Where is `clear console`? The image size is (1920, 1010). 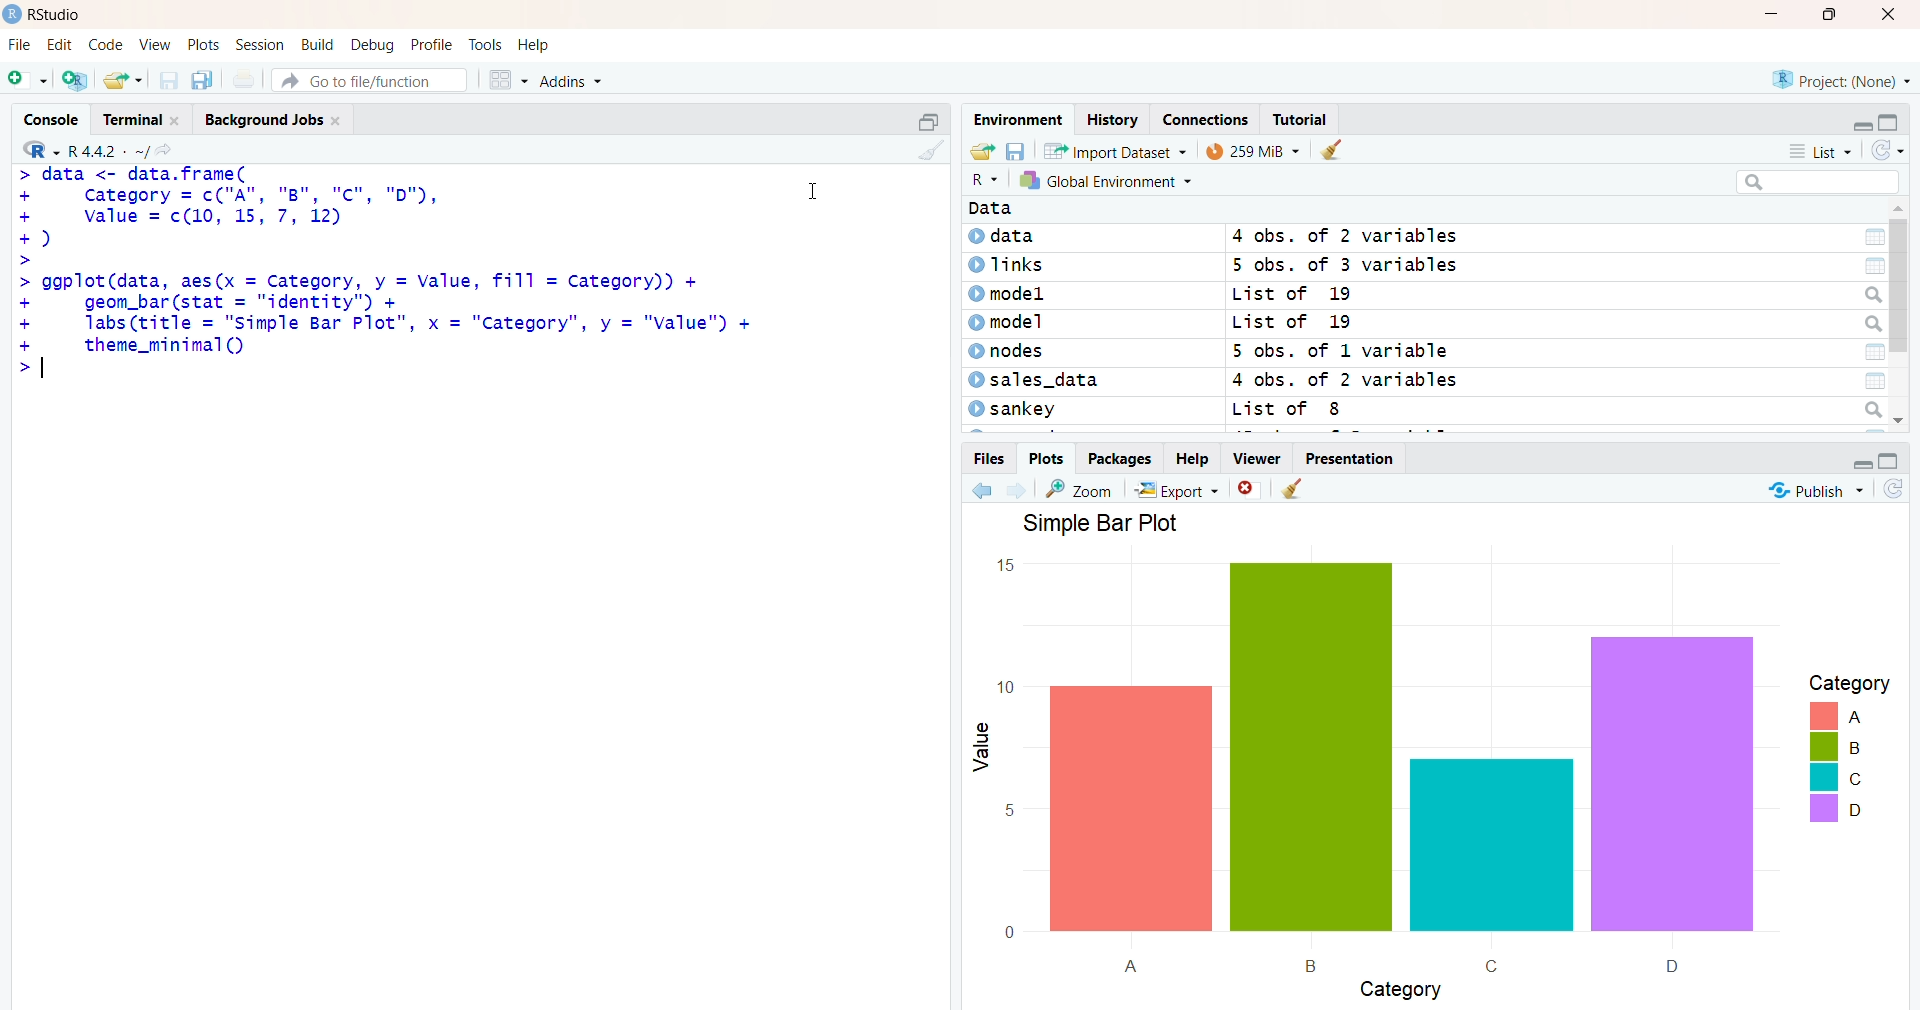 clear console is located at coordinates (928, 151).